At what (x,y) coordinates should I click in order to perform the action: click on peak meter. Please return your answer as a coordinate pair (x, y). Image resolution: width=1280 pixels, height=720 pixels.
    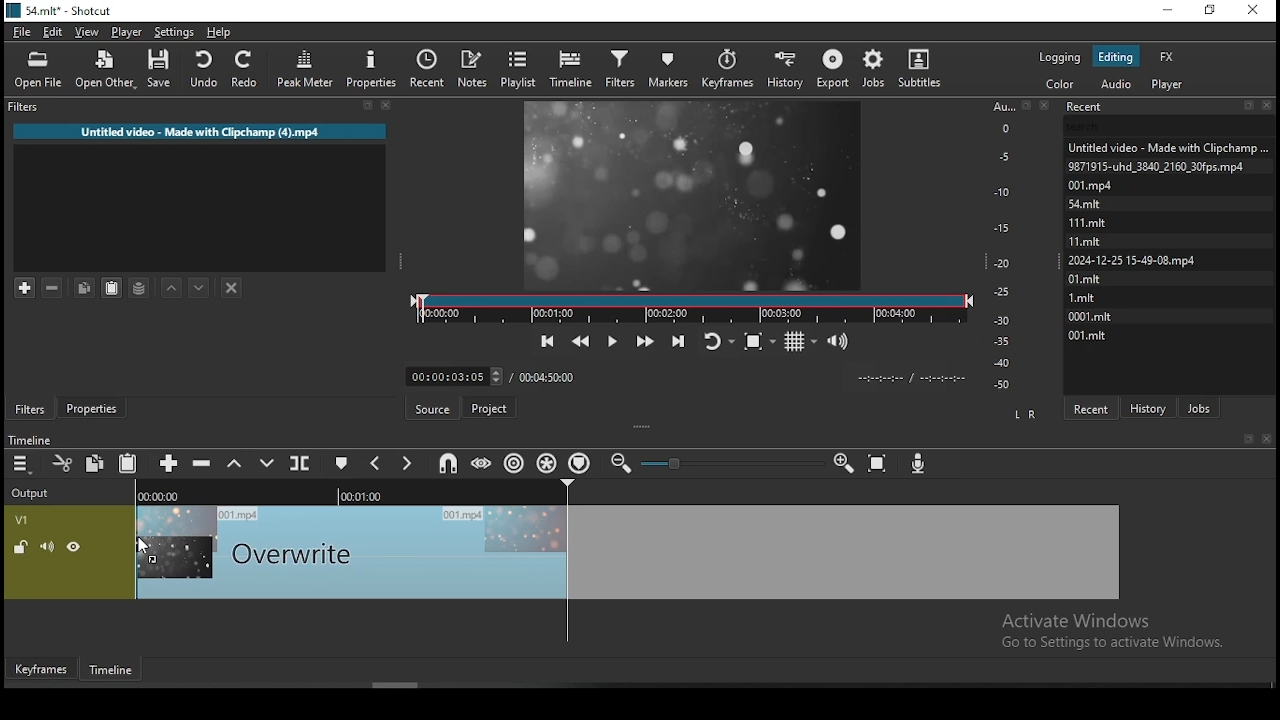
    Looking at the image, I should click on (305, 72).